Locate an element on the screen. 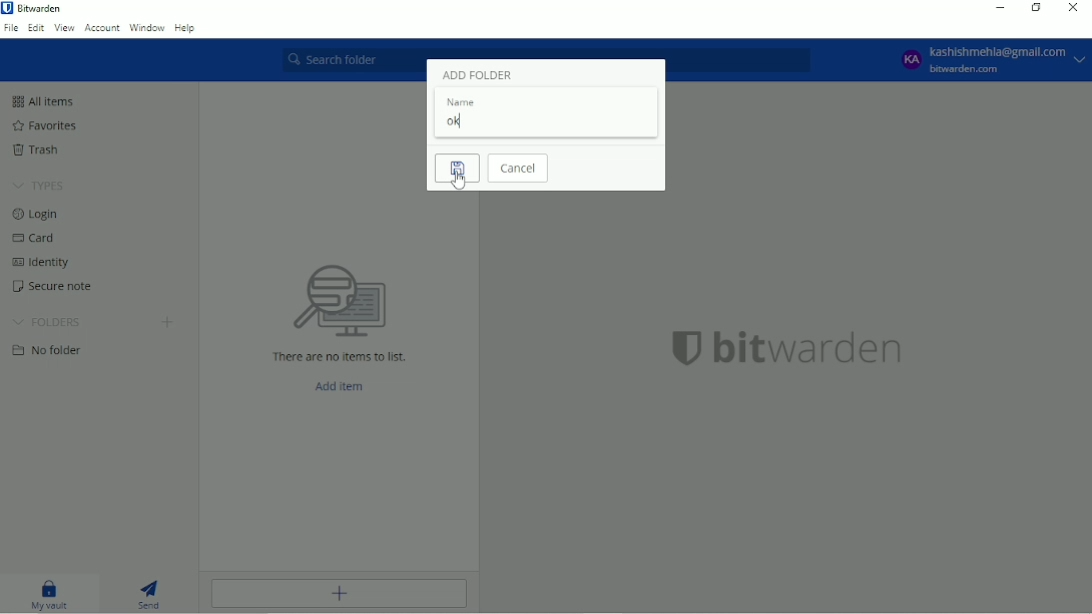  No folder is located at coordinates (50, 350).